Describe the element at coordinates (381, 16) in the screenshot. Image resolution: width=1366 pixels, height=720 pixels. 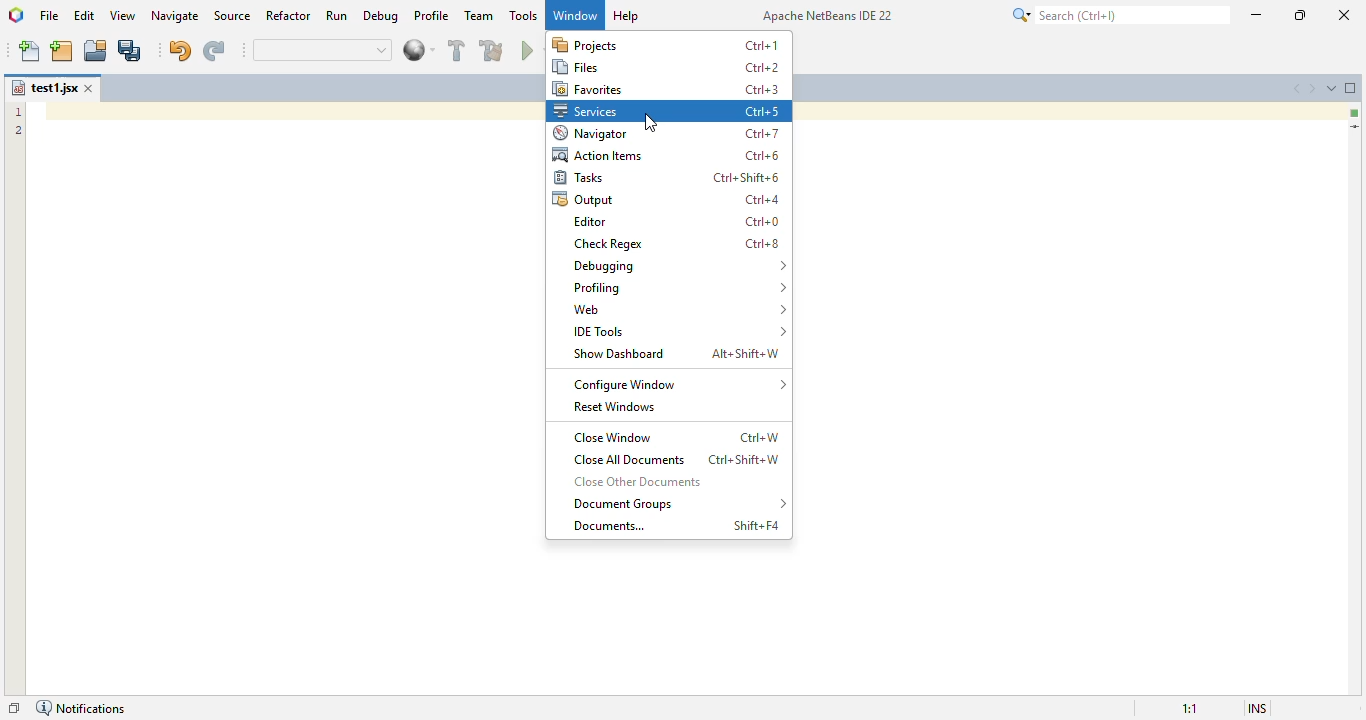
I see `debug` at that location.